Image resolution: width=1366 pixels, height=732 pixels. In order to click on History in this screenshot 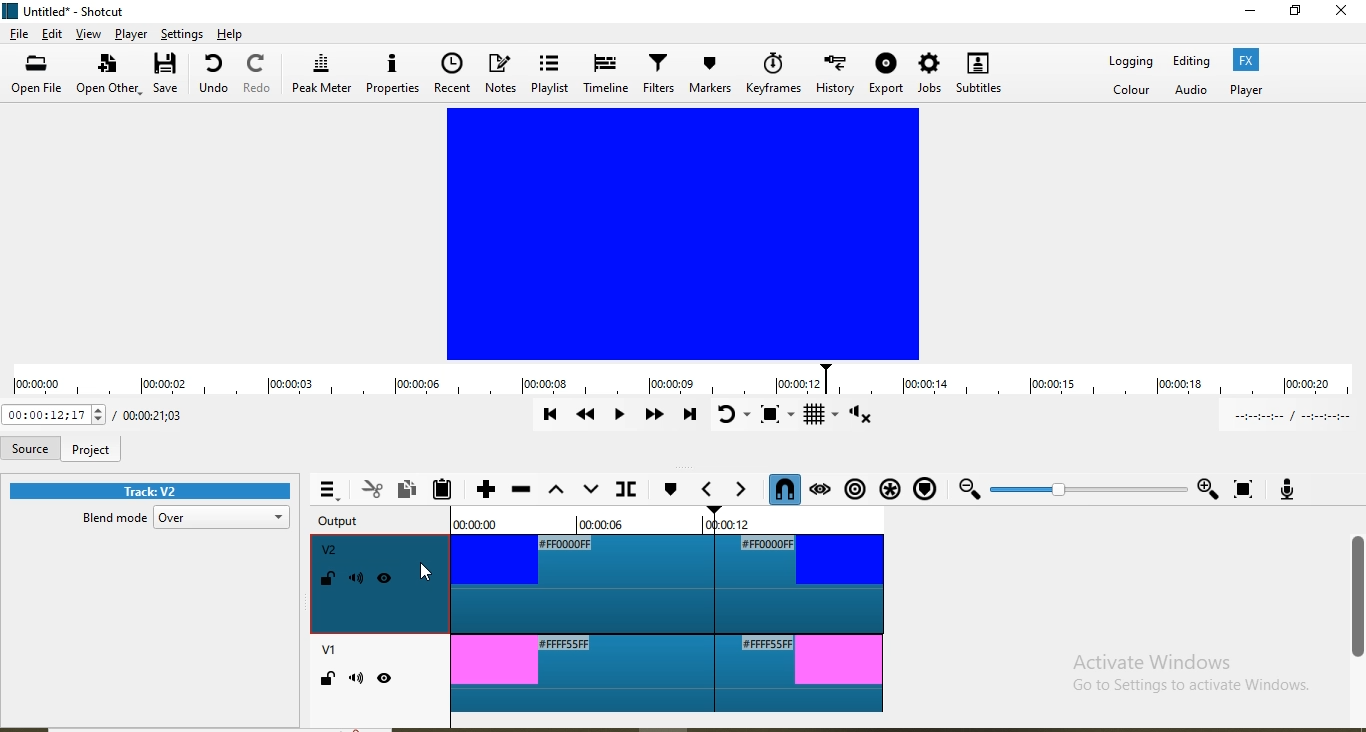, I will do `click(833, 77)`.